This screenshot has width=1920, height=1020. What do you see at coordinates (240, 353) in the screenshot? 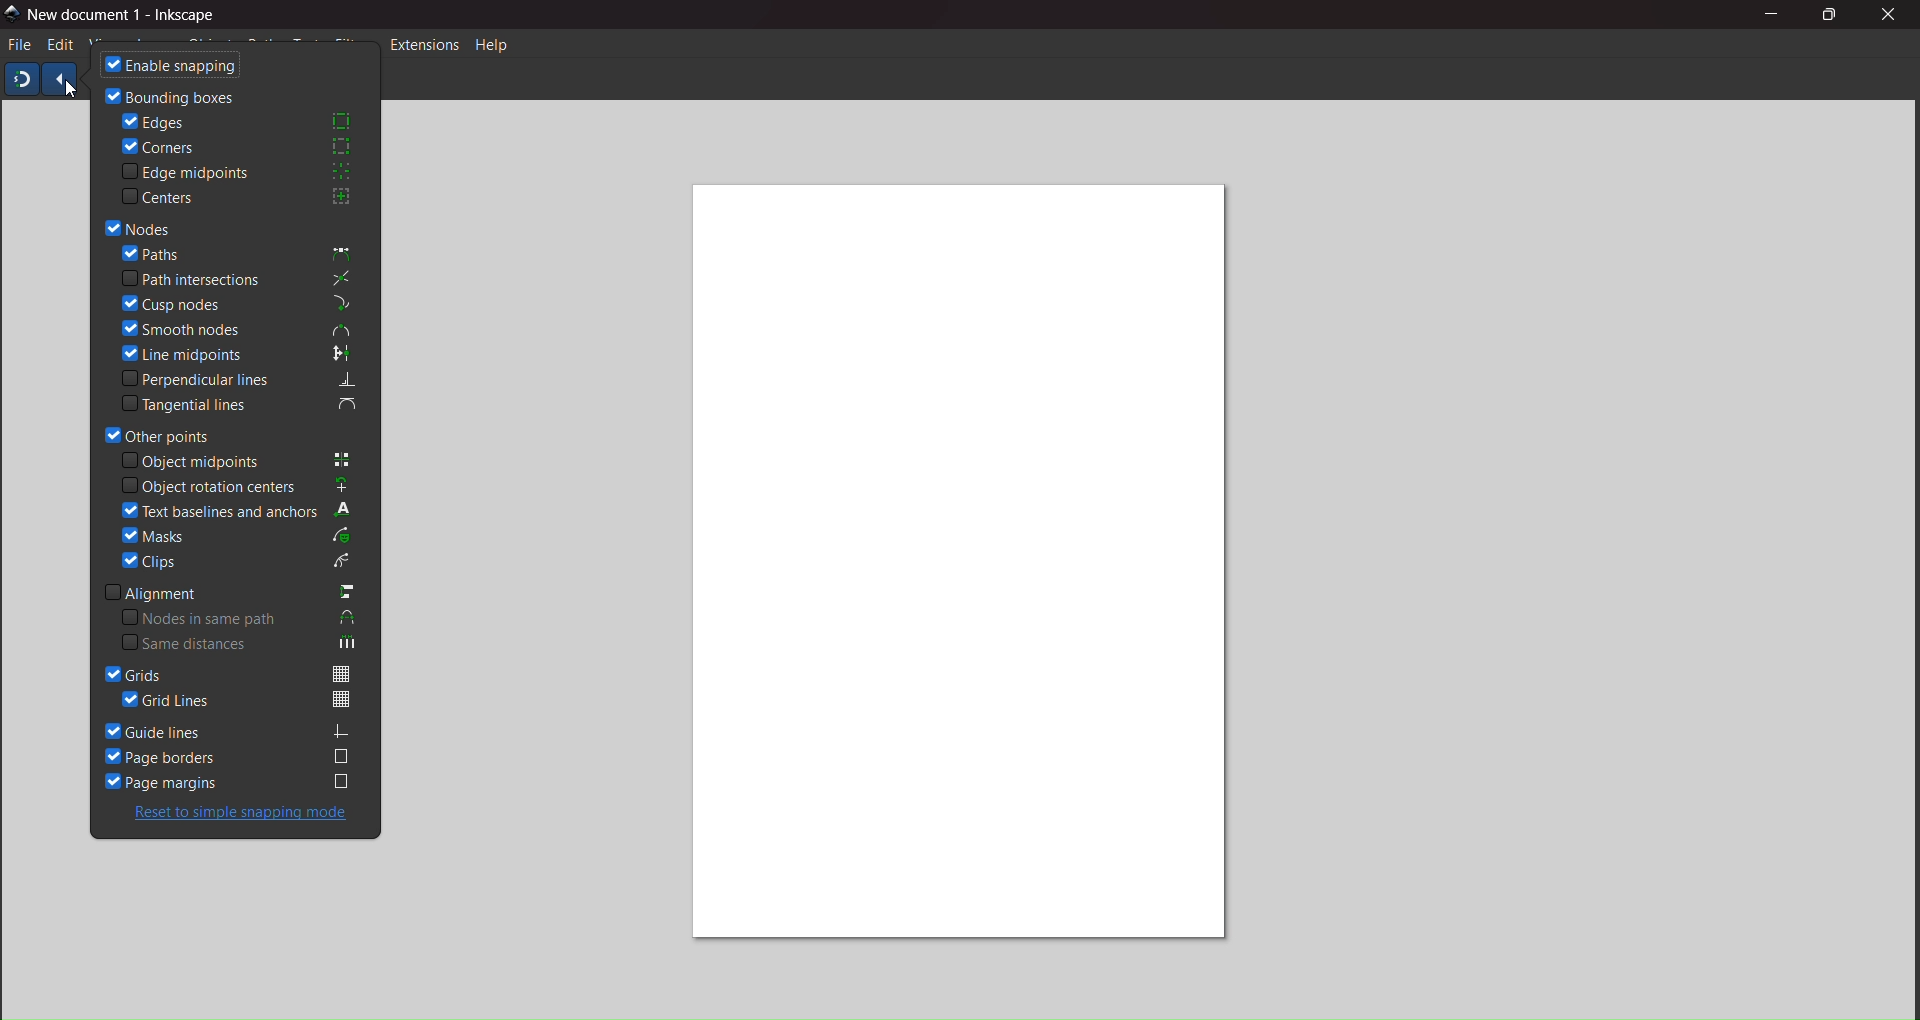
I see `line midpoints` at bounding box center [240, 353].